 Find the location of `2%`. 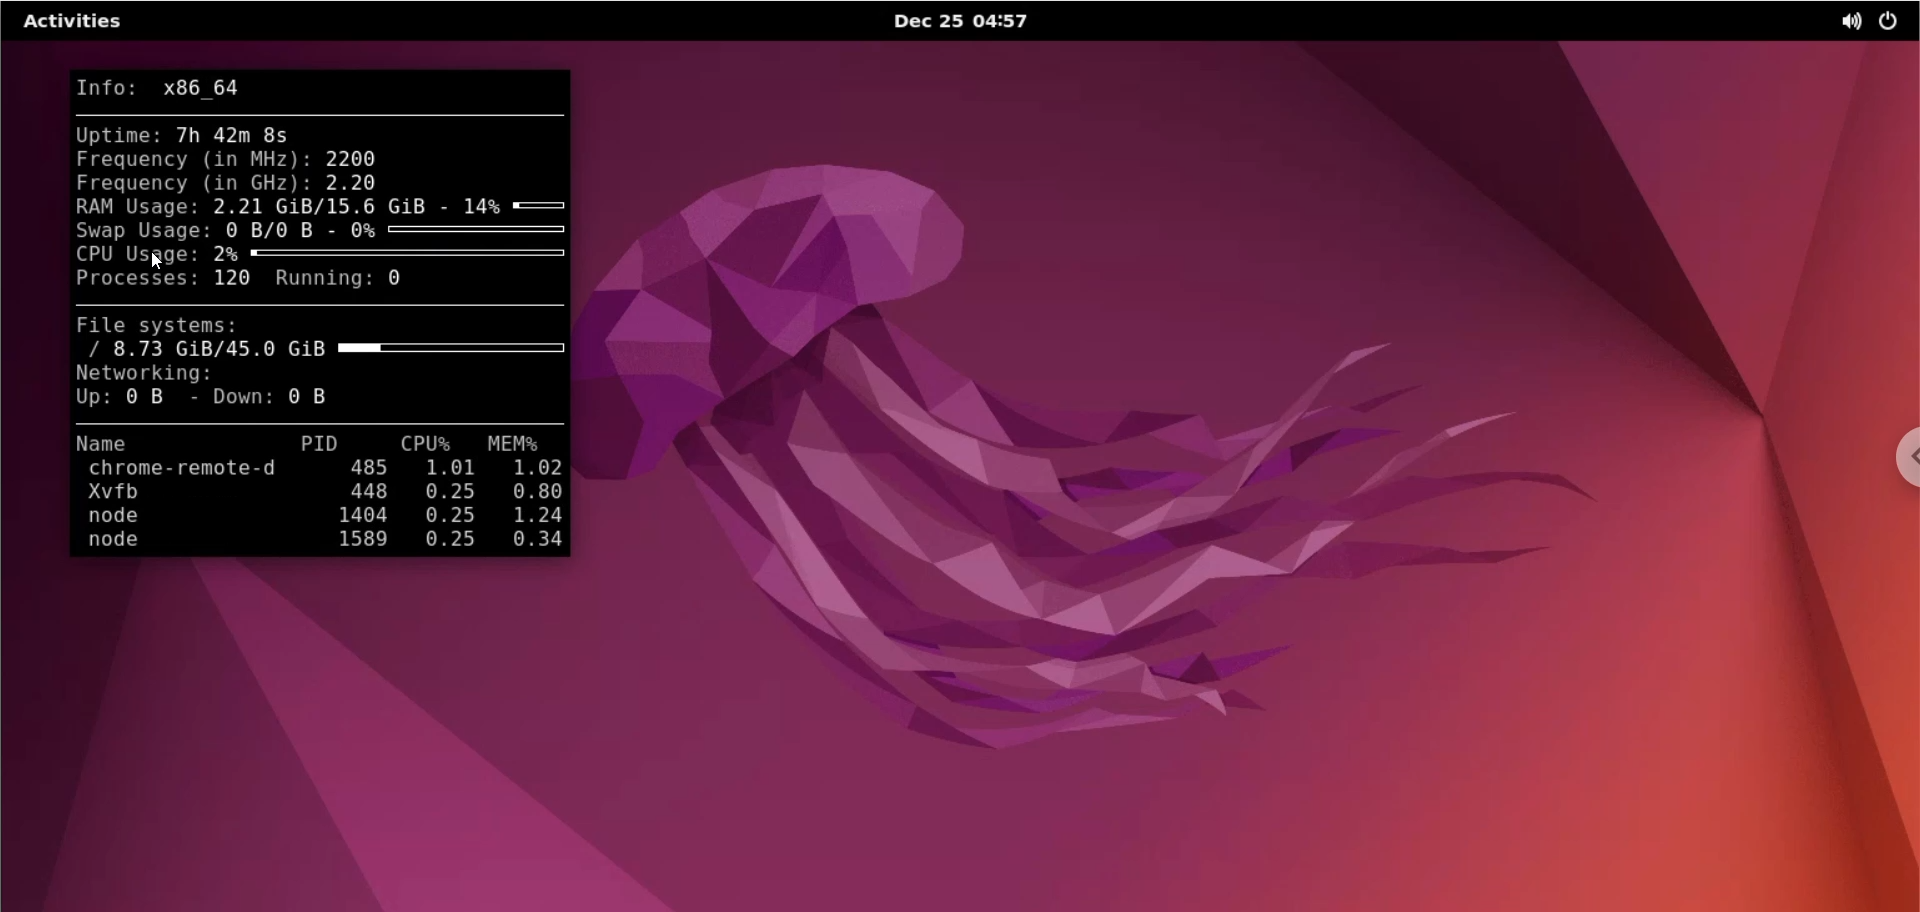

2% is located at coordinates (392, 255).